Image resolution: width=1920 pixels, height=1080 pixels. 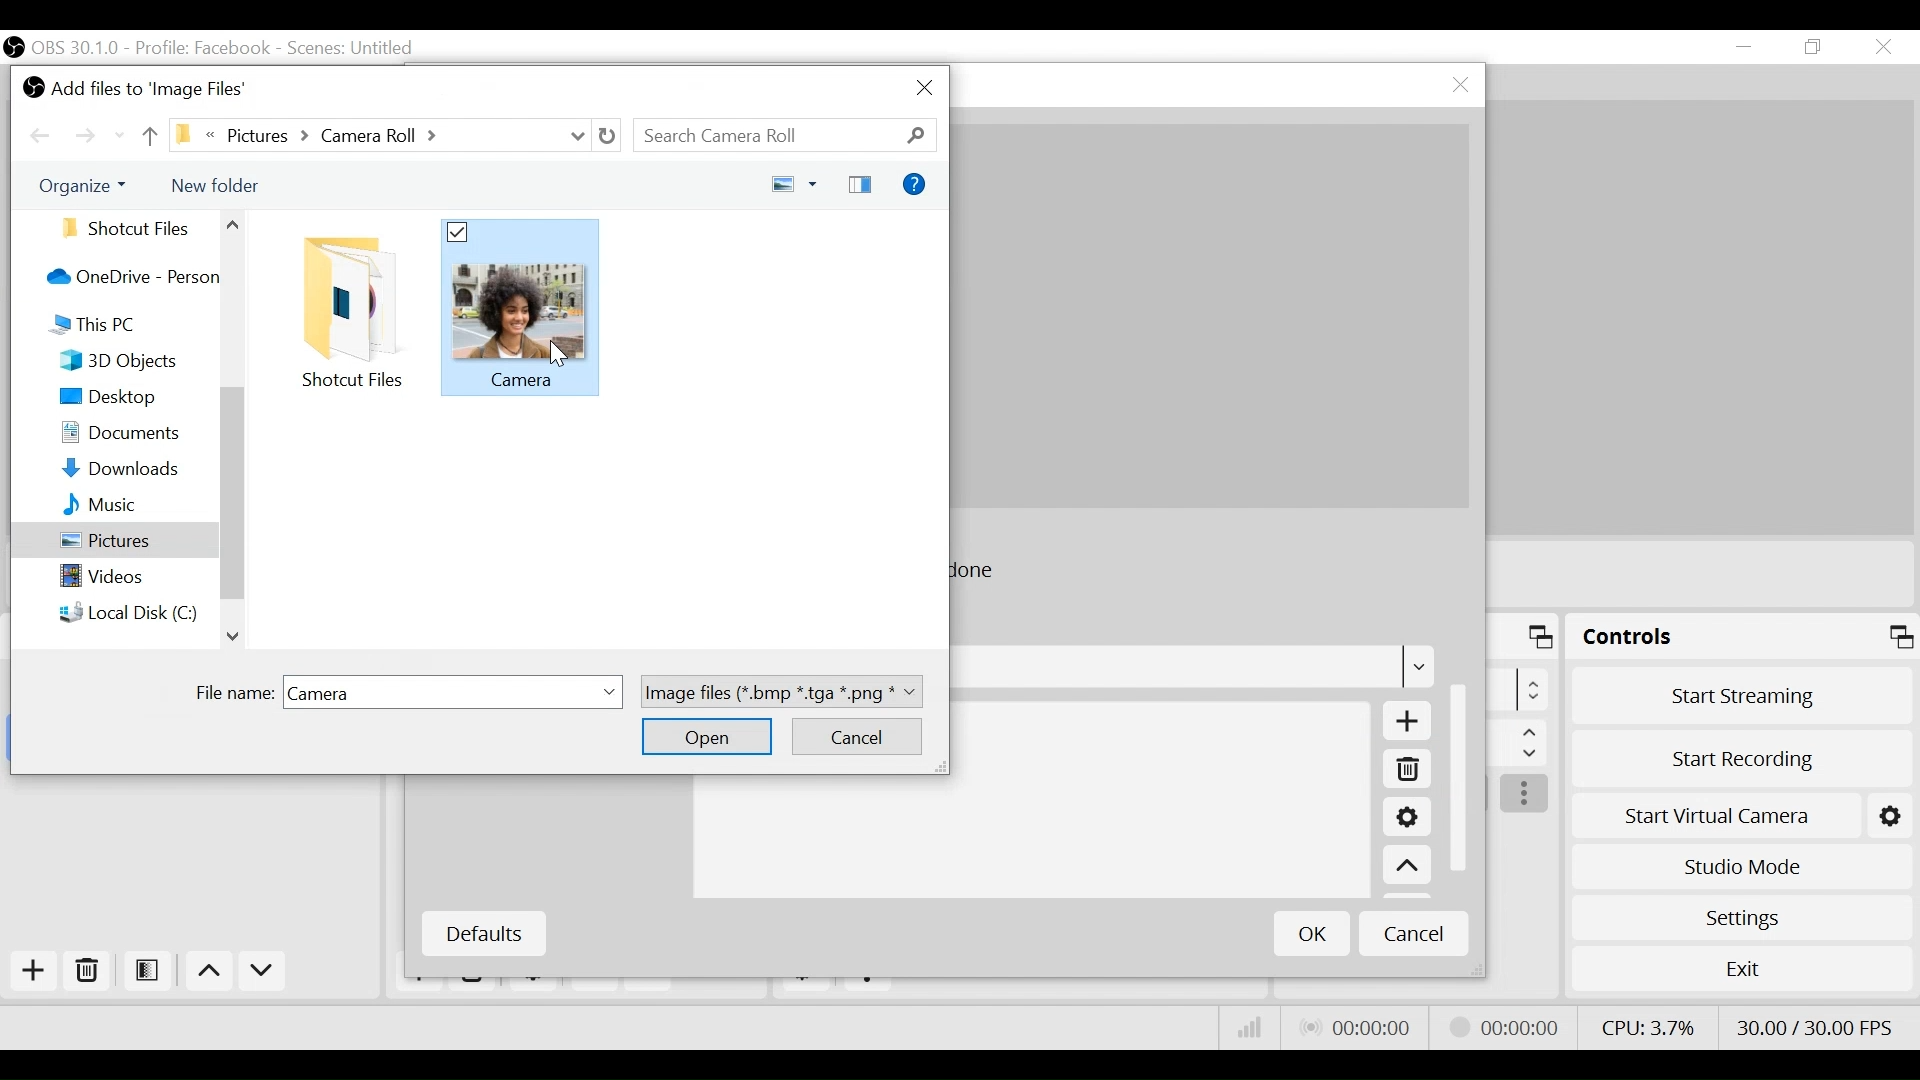 I want to click on Pictures, so click(x=111, y=545).